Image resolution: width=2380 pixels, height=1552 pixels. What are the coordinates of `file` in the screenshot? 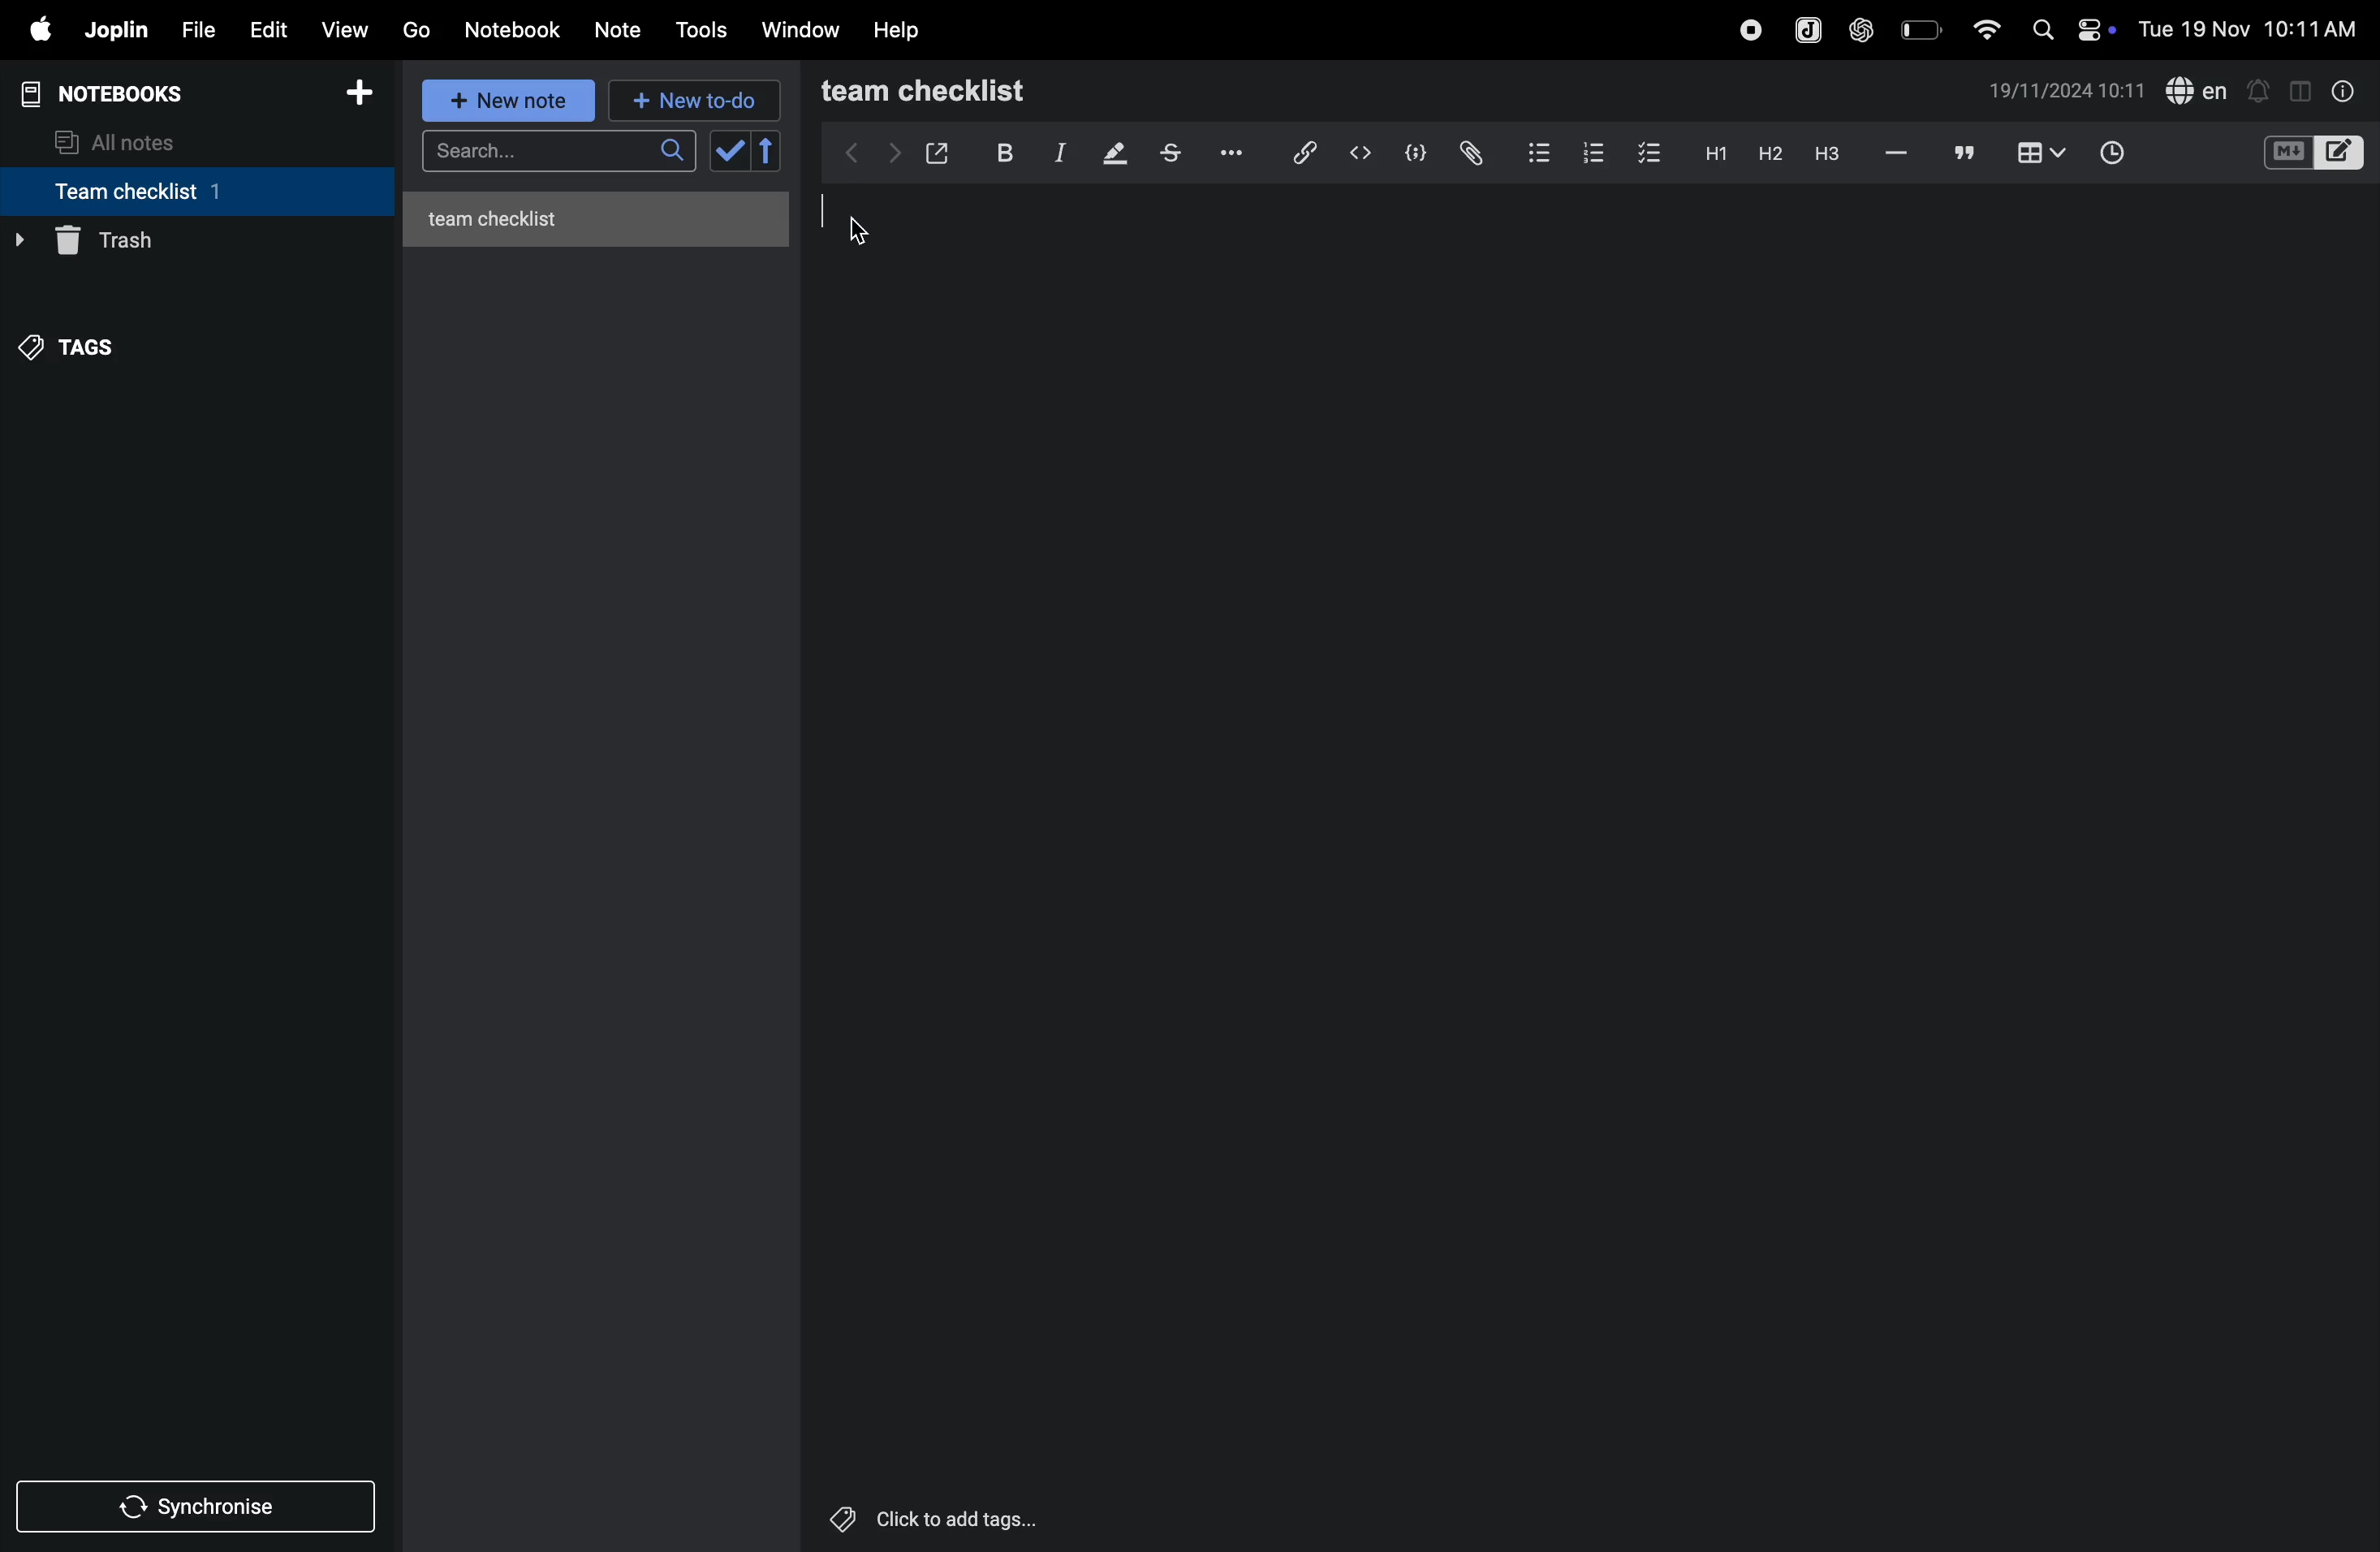 It's located at (197, 27).